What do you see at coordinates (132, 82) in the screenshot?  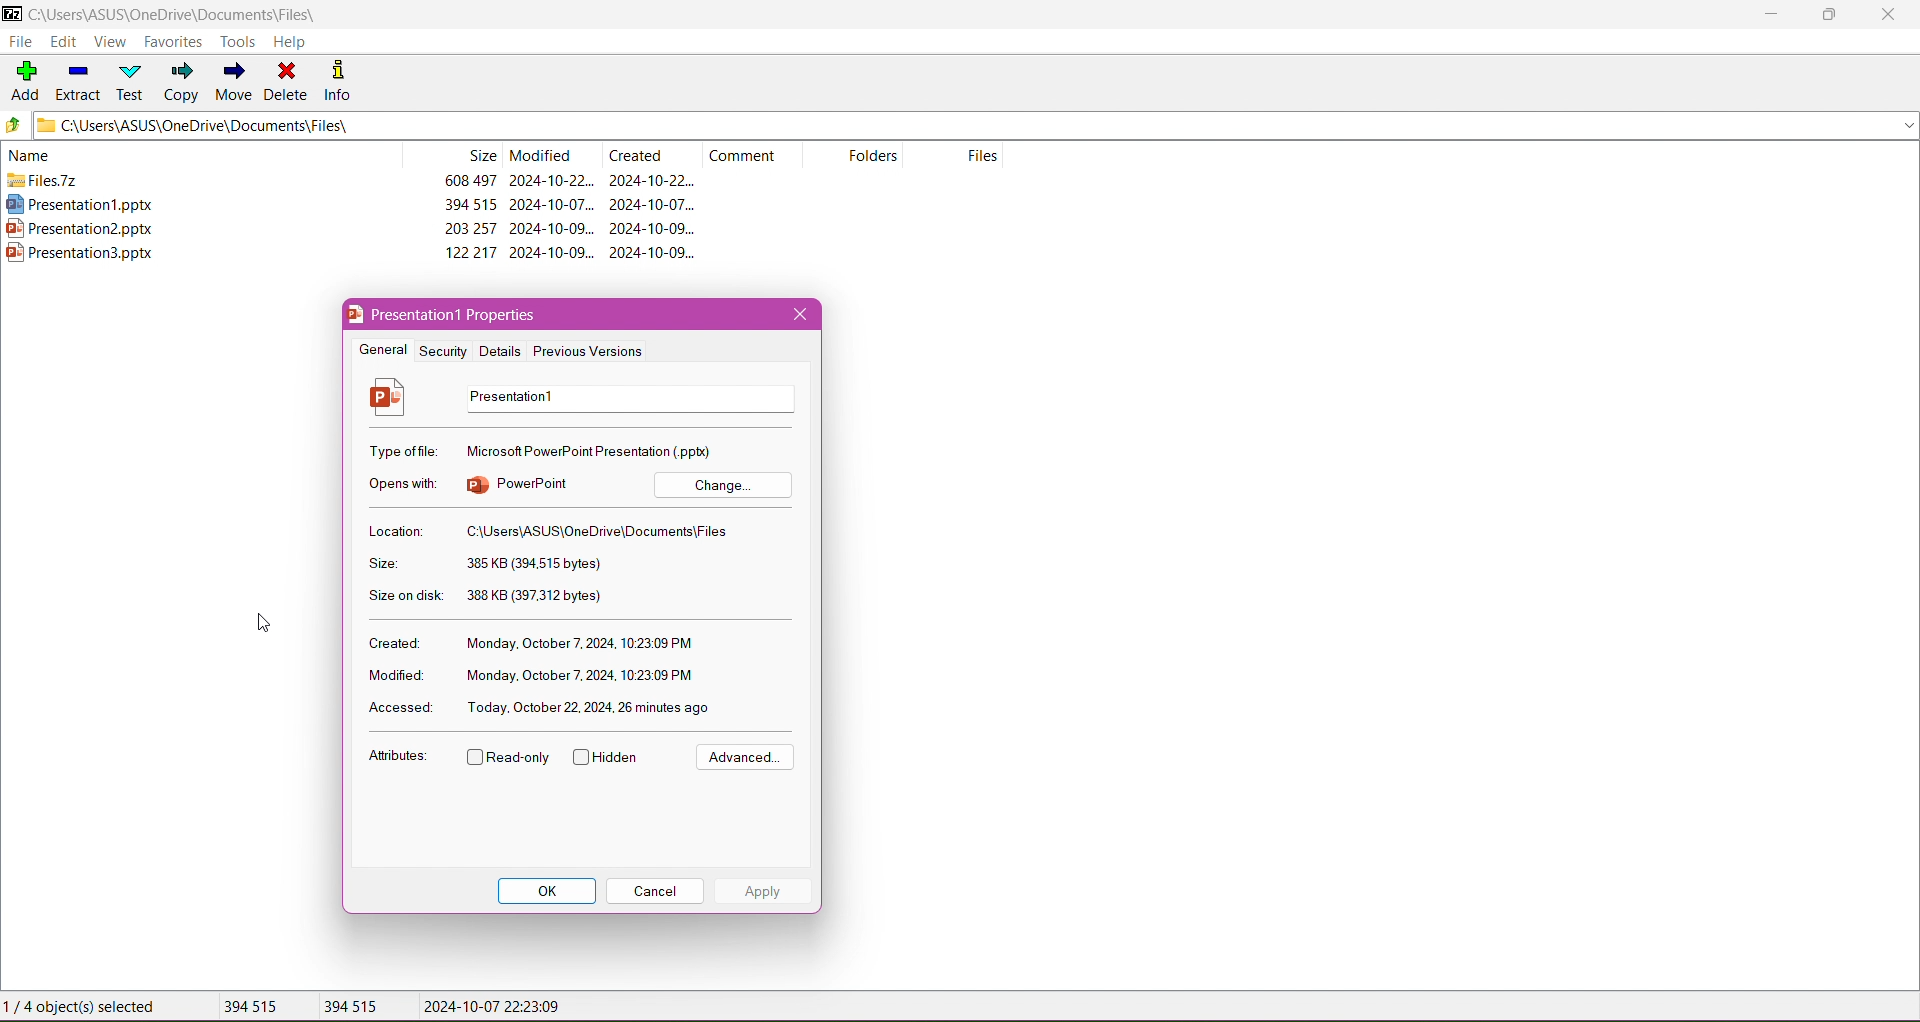 I see `Test` at bounding box center [132, 82].